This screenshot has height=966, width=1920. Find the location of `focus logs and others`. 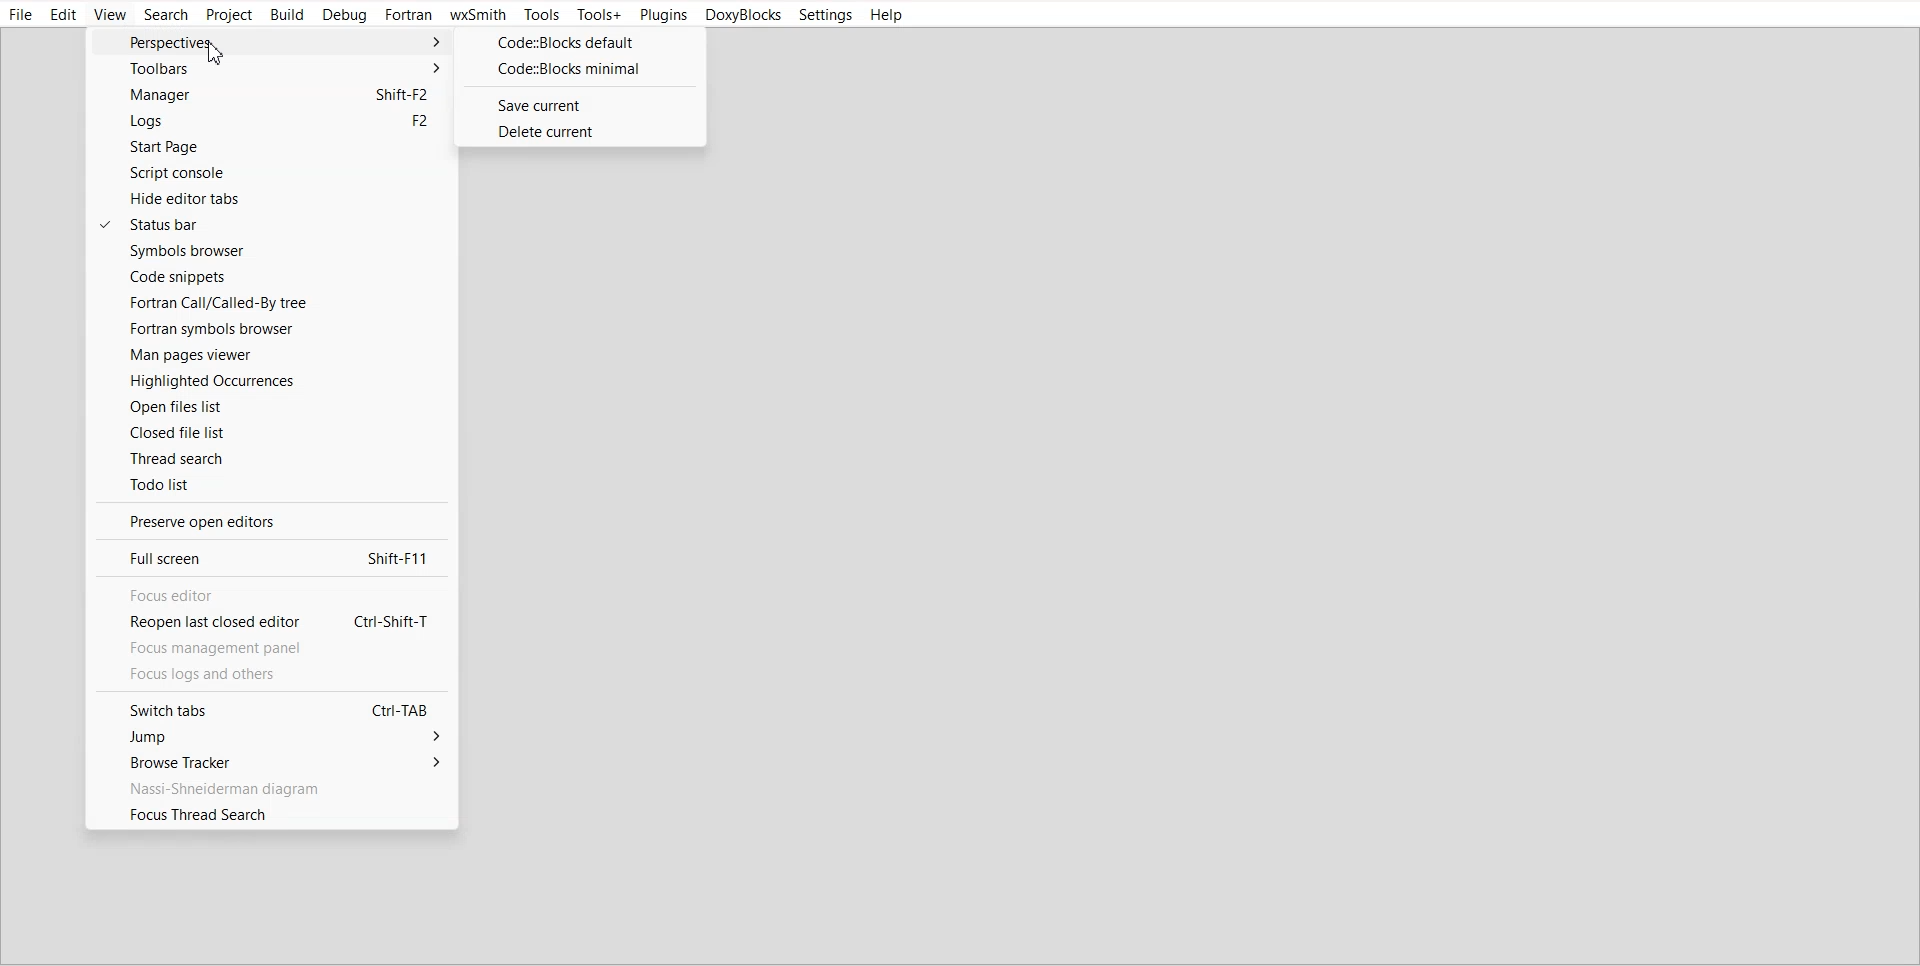

focus logs and others is located at coordinates (224, 675).